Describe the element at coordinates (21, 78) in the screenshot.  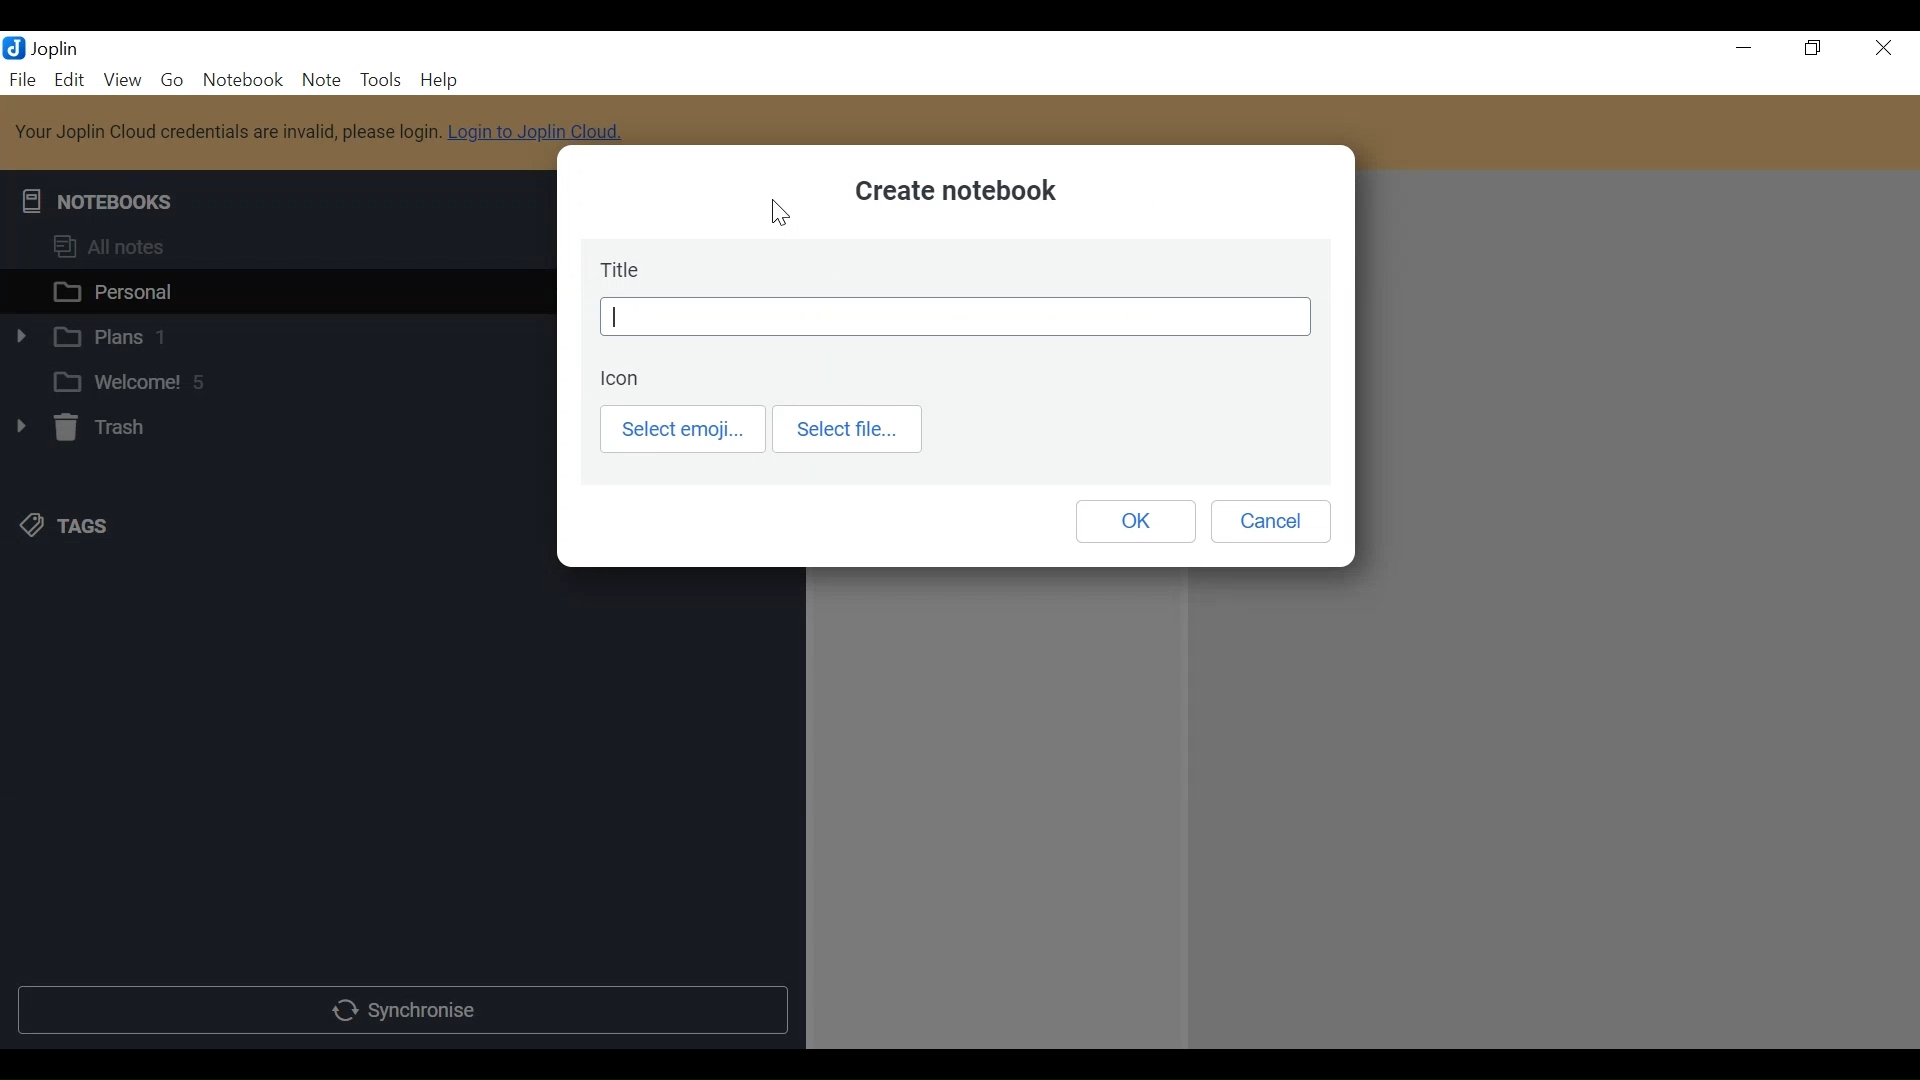
I see `File` at that location.